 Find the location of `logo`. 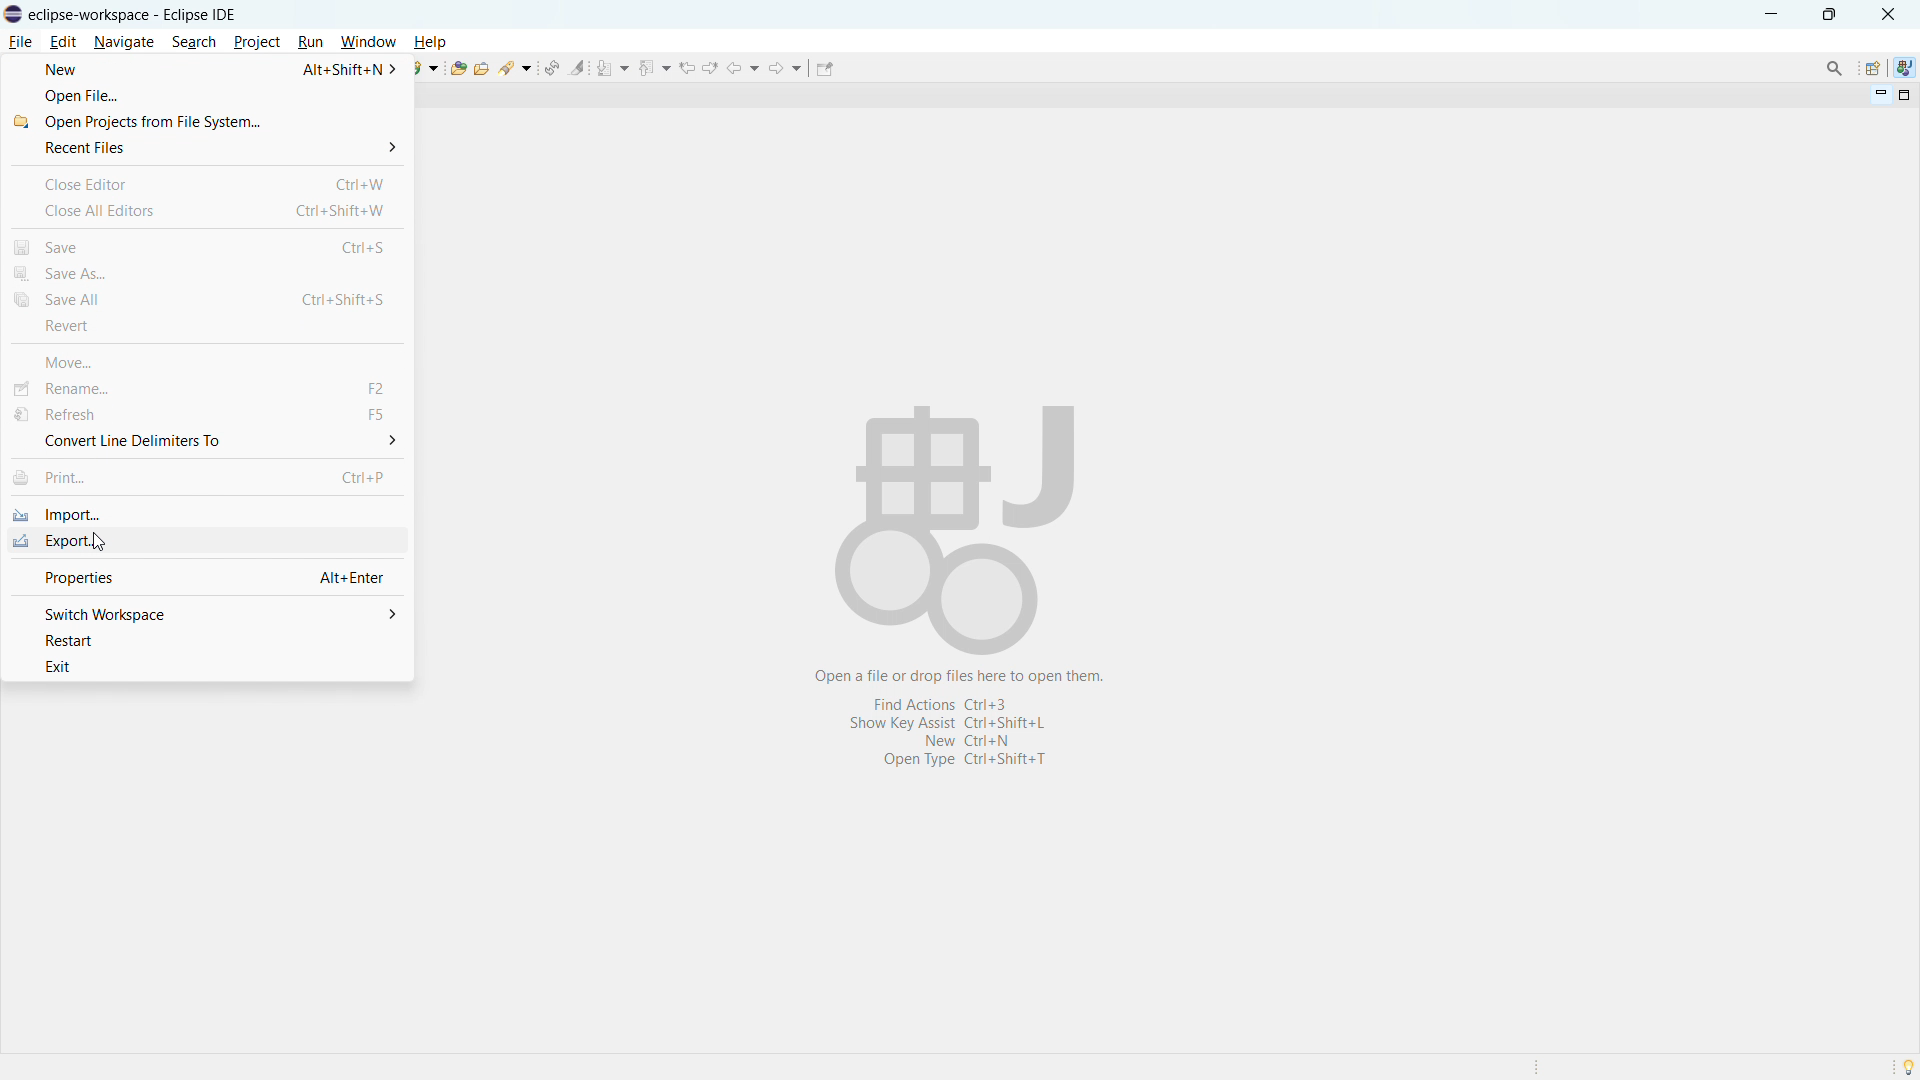

logo is located at coordinates (13, 14).